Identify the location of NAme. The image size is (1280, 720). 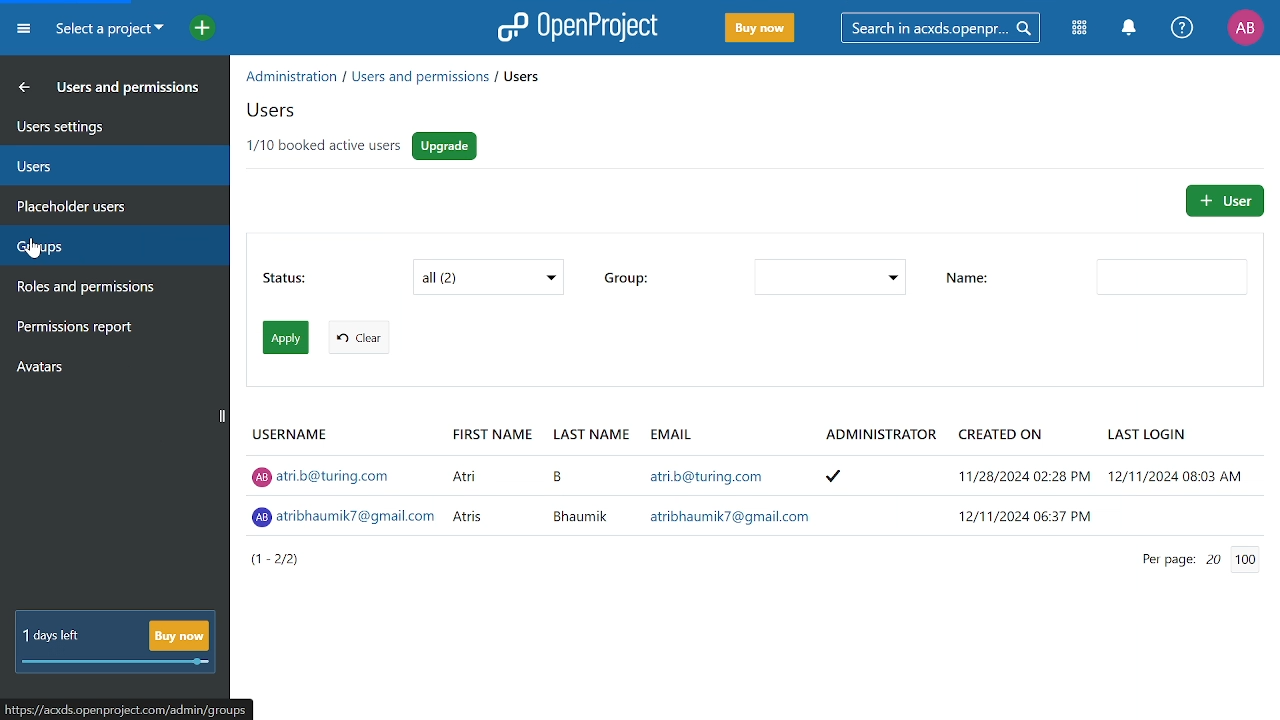
(1170, 276).